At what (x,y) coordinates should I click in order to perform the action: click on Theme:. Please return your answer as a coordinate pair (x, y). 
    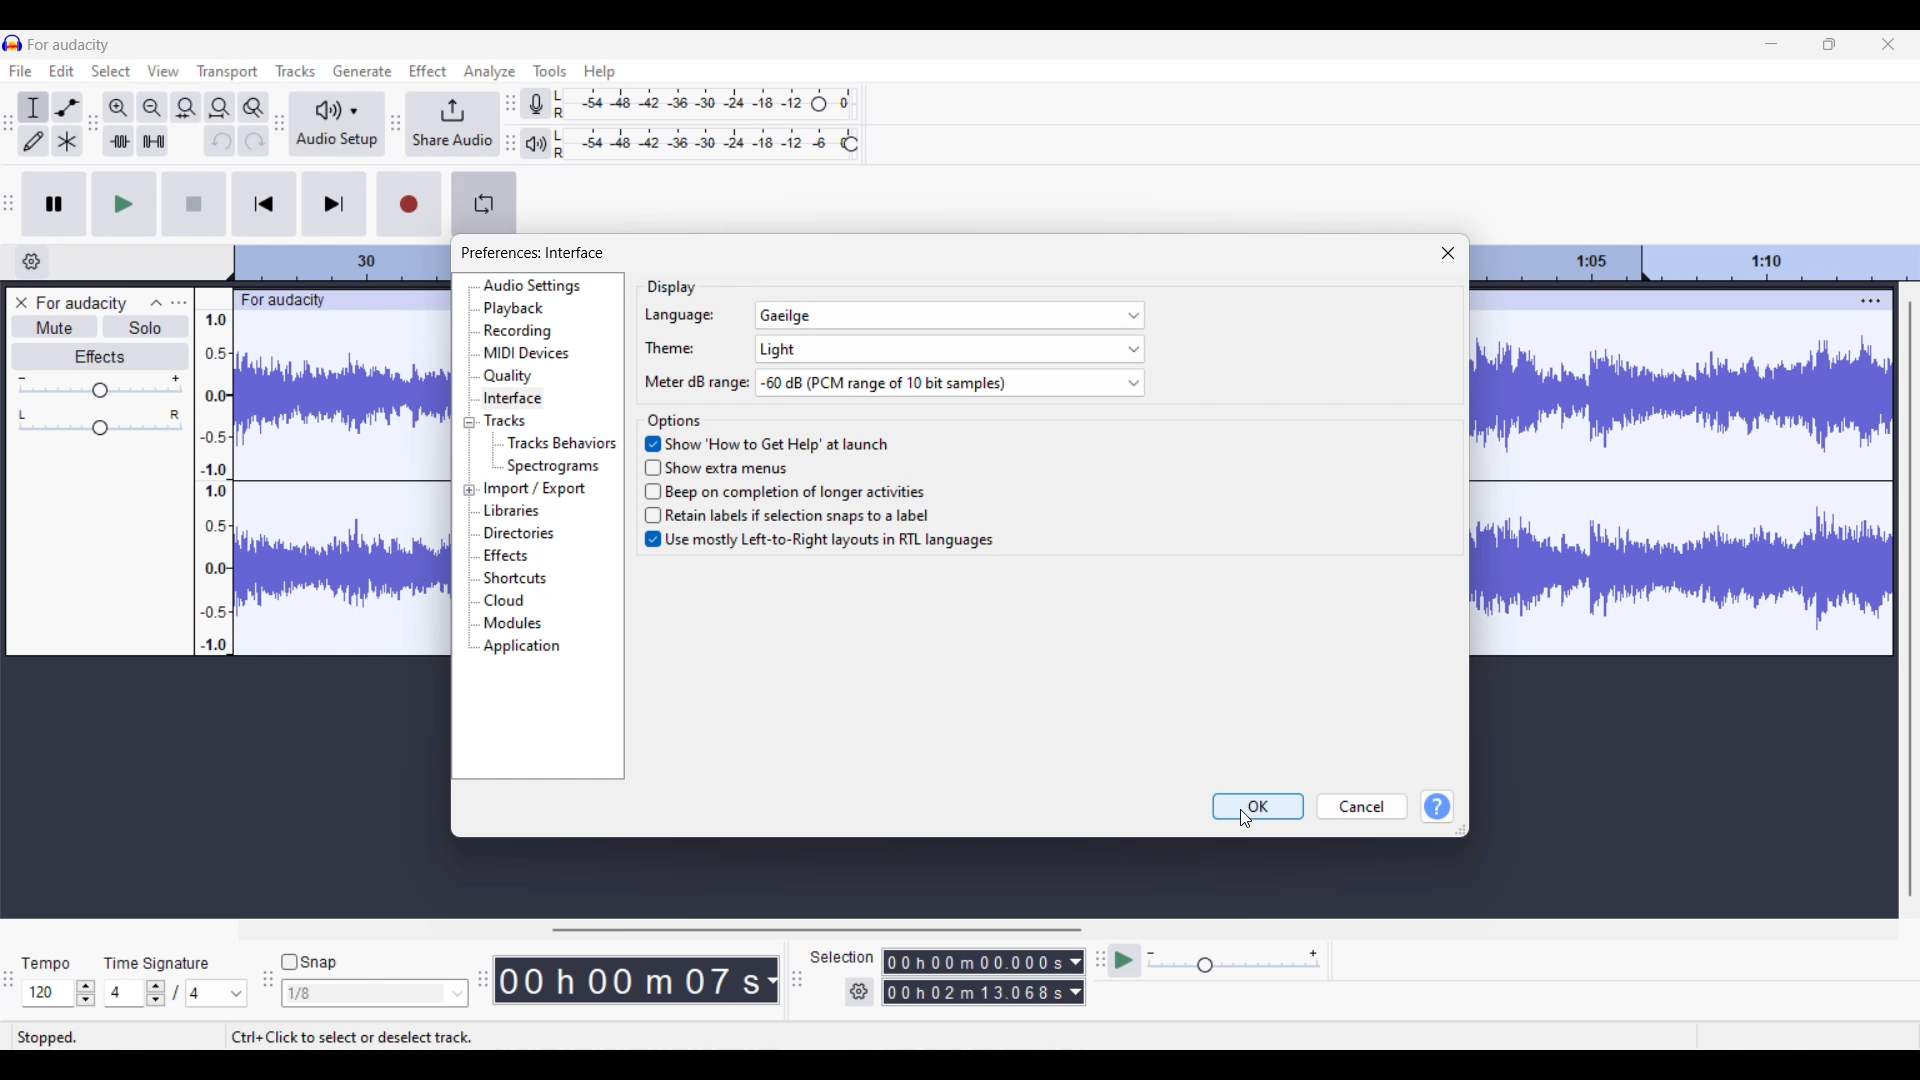
    Looking at the image, I should click on (670, 348).